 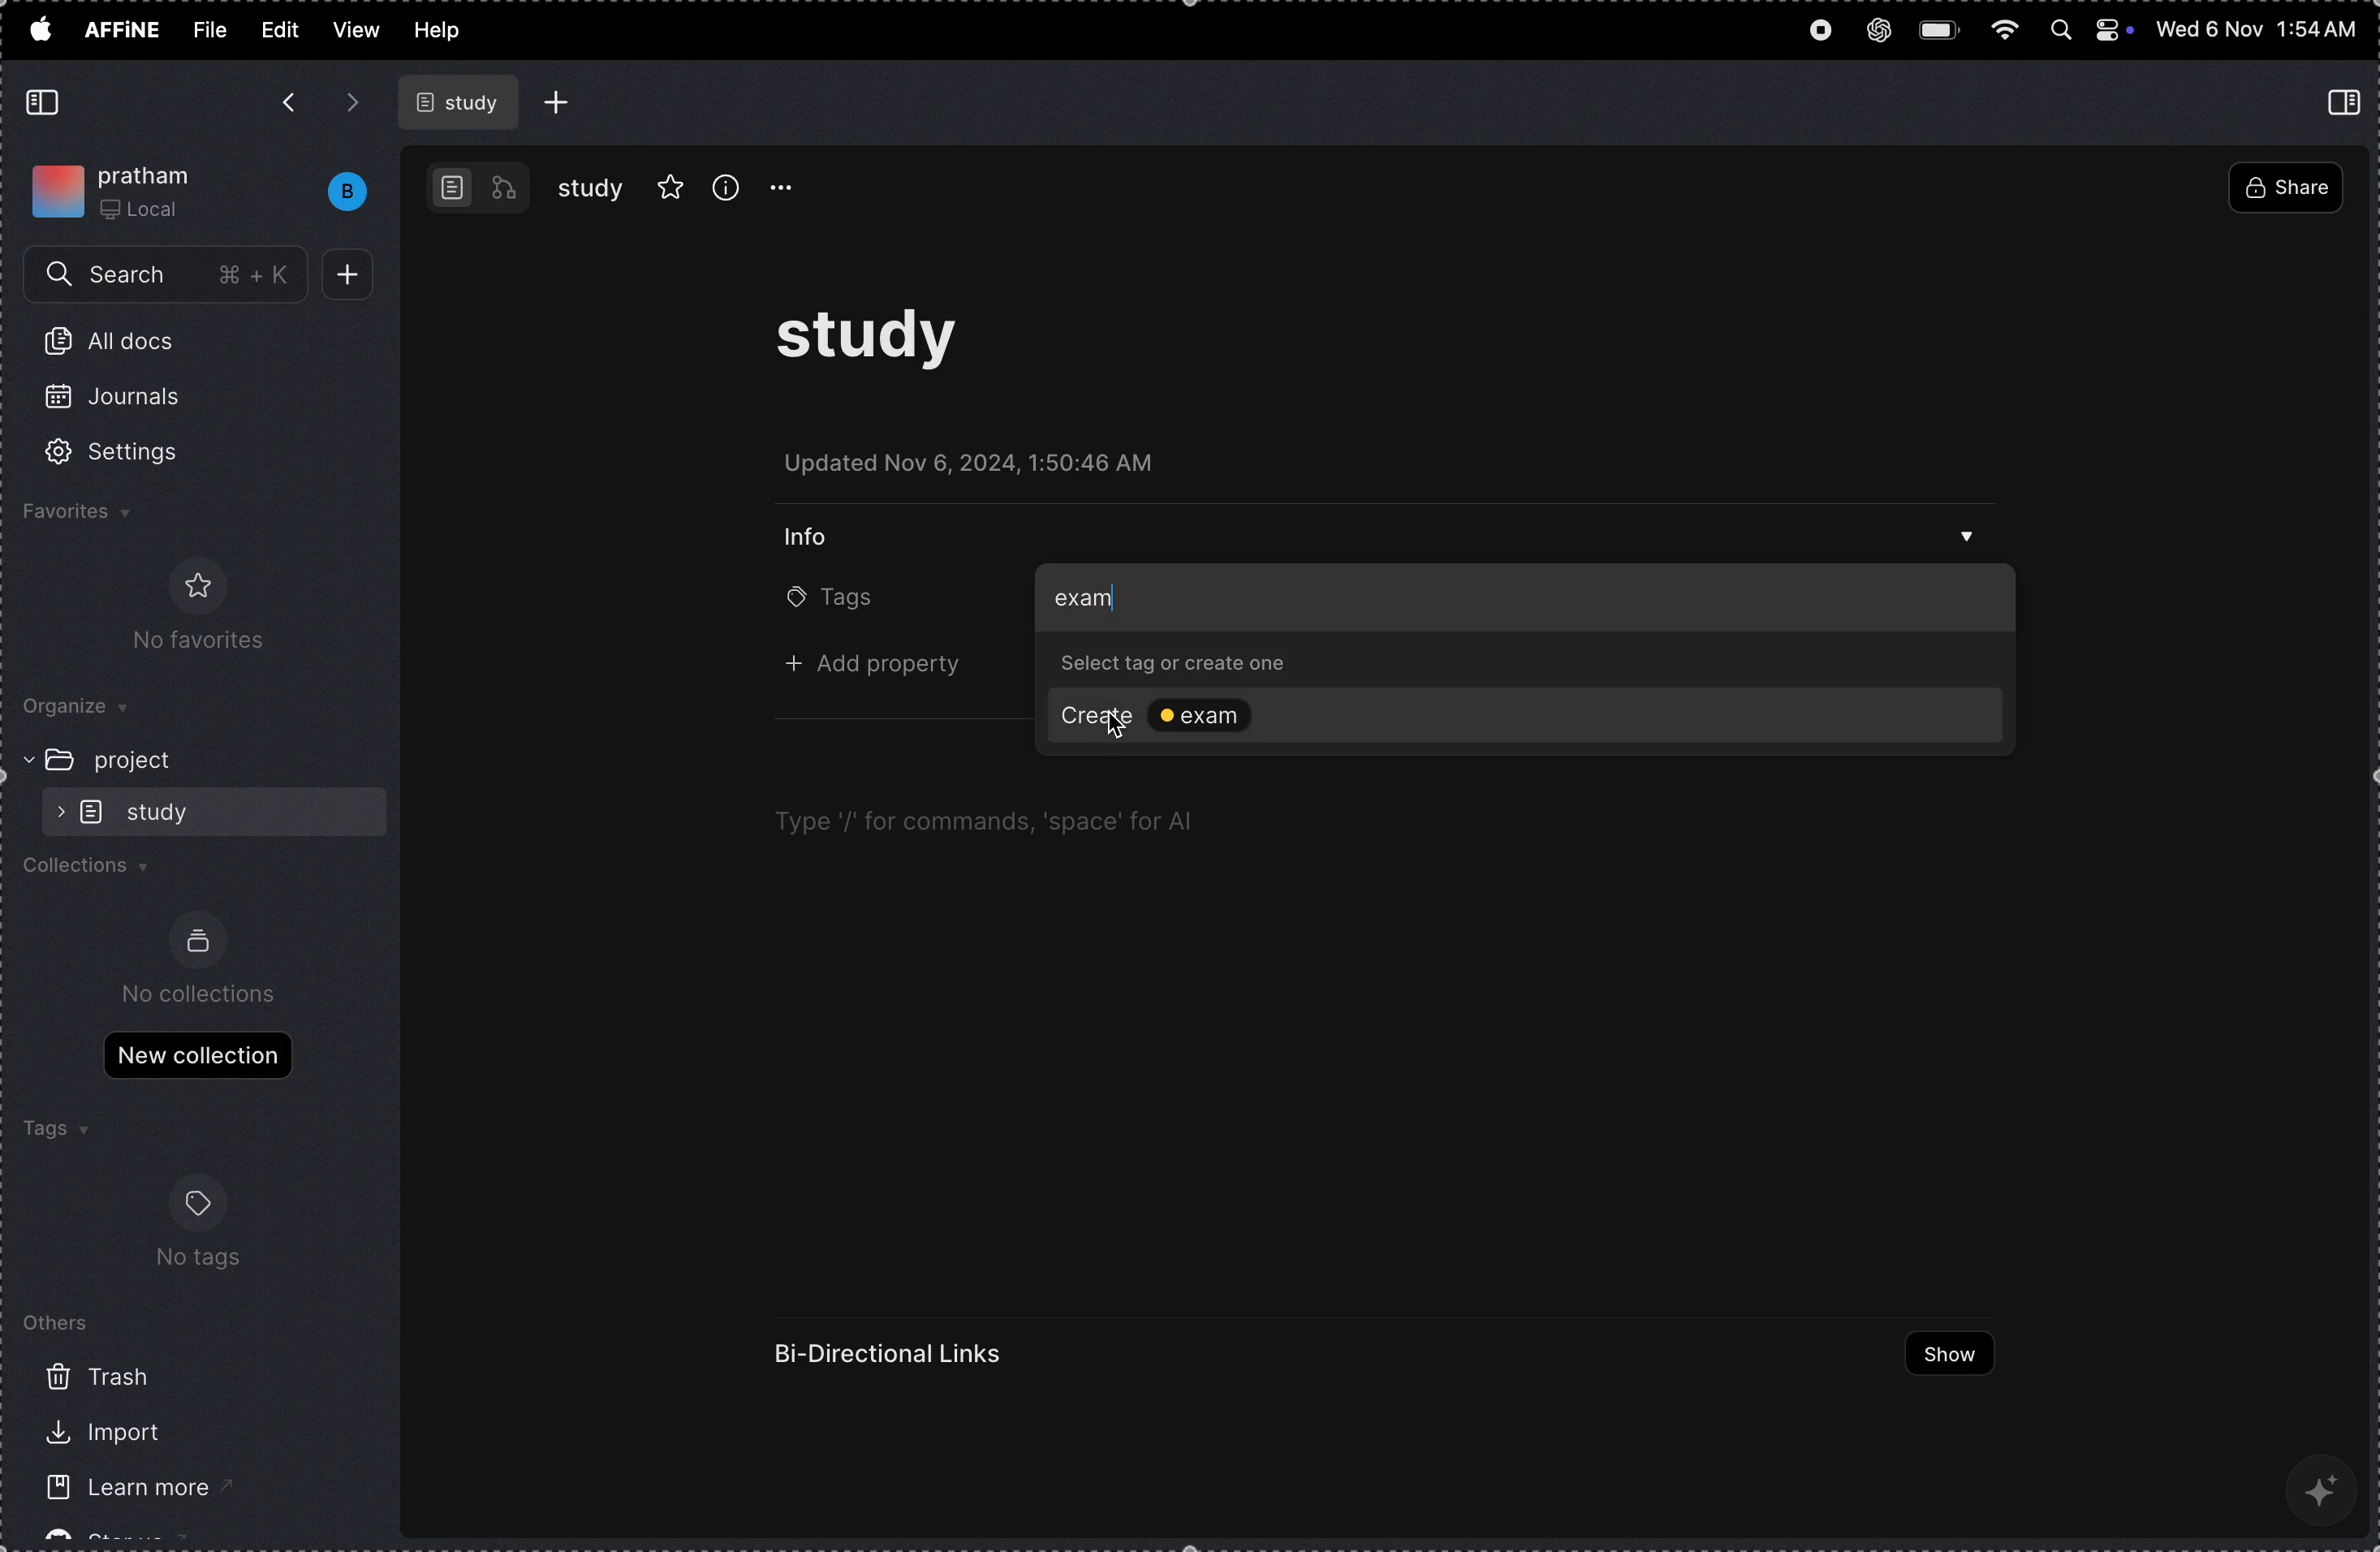 What do you see at coordinates (198, 941) in the screenshot?
I see `collection logo` at bounding box center [198, 941].